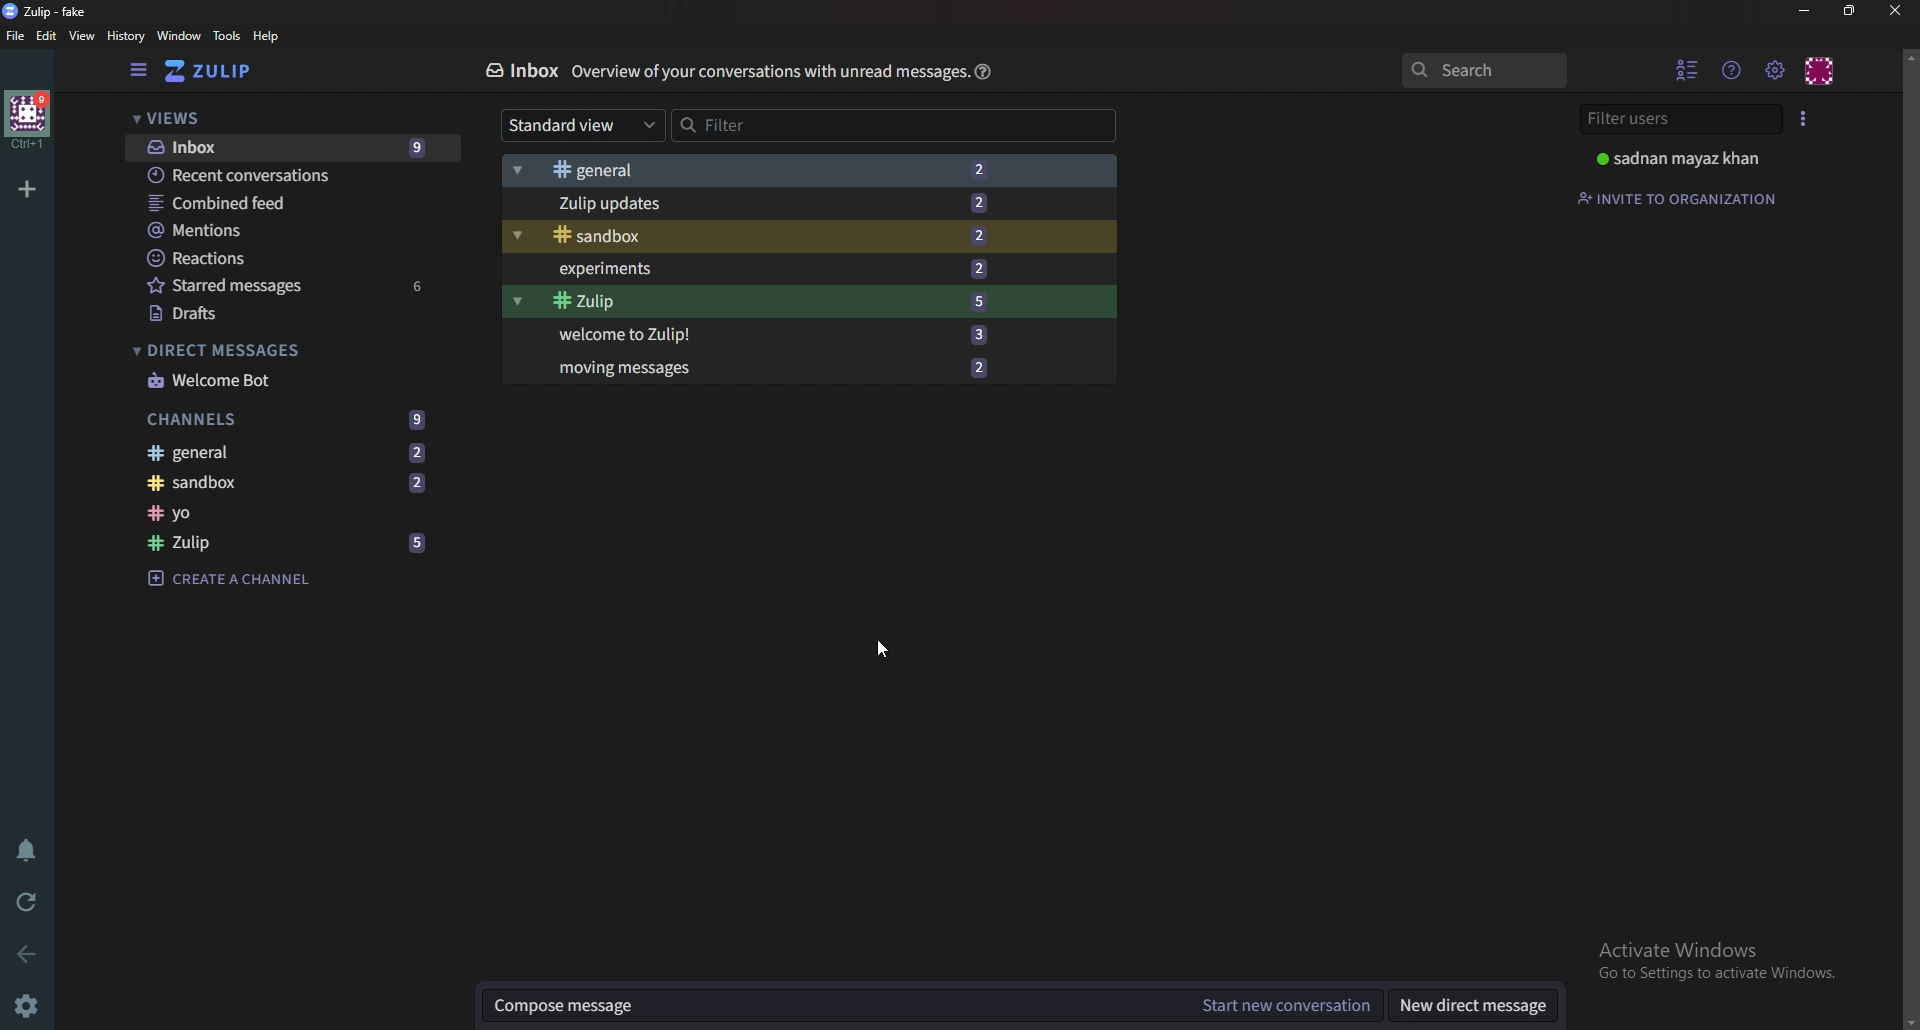 Image resolution: width=1920 pixels, height=1030 pixels. I want to click on Hide user list, so click(1686, 69).